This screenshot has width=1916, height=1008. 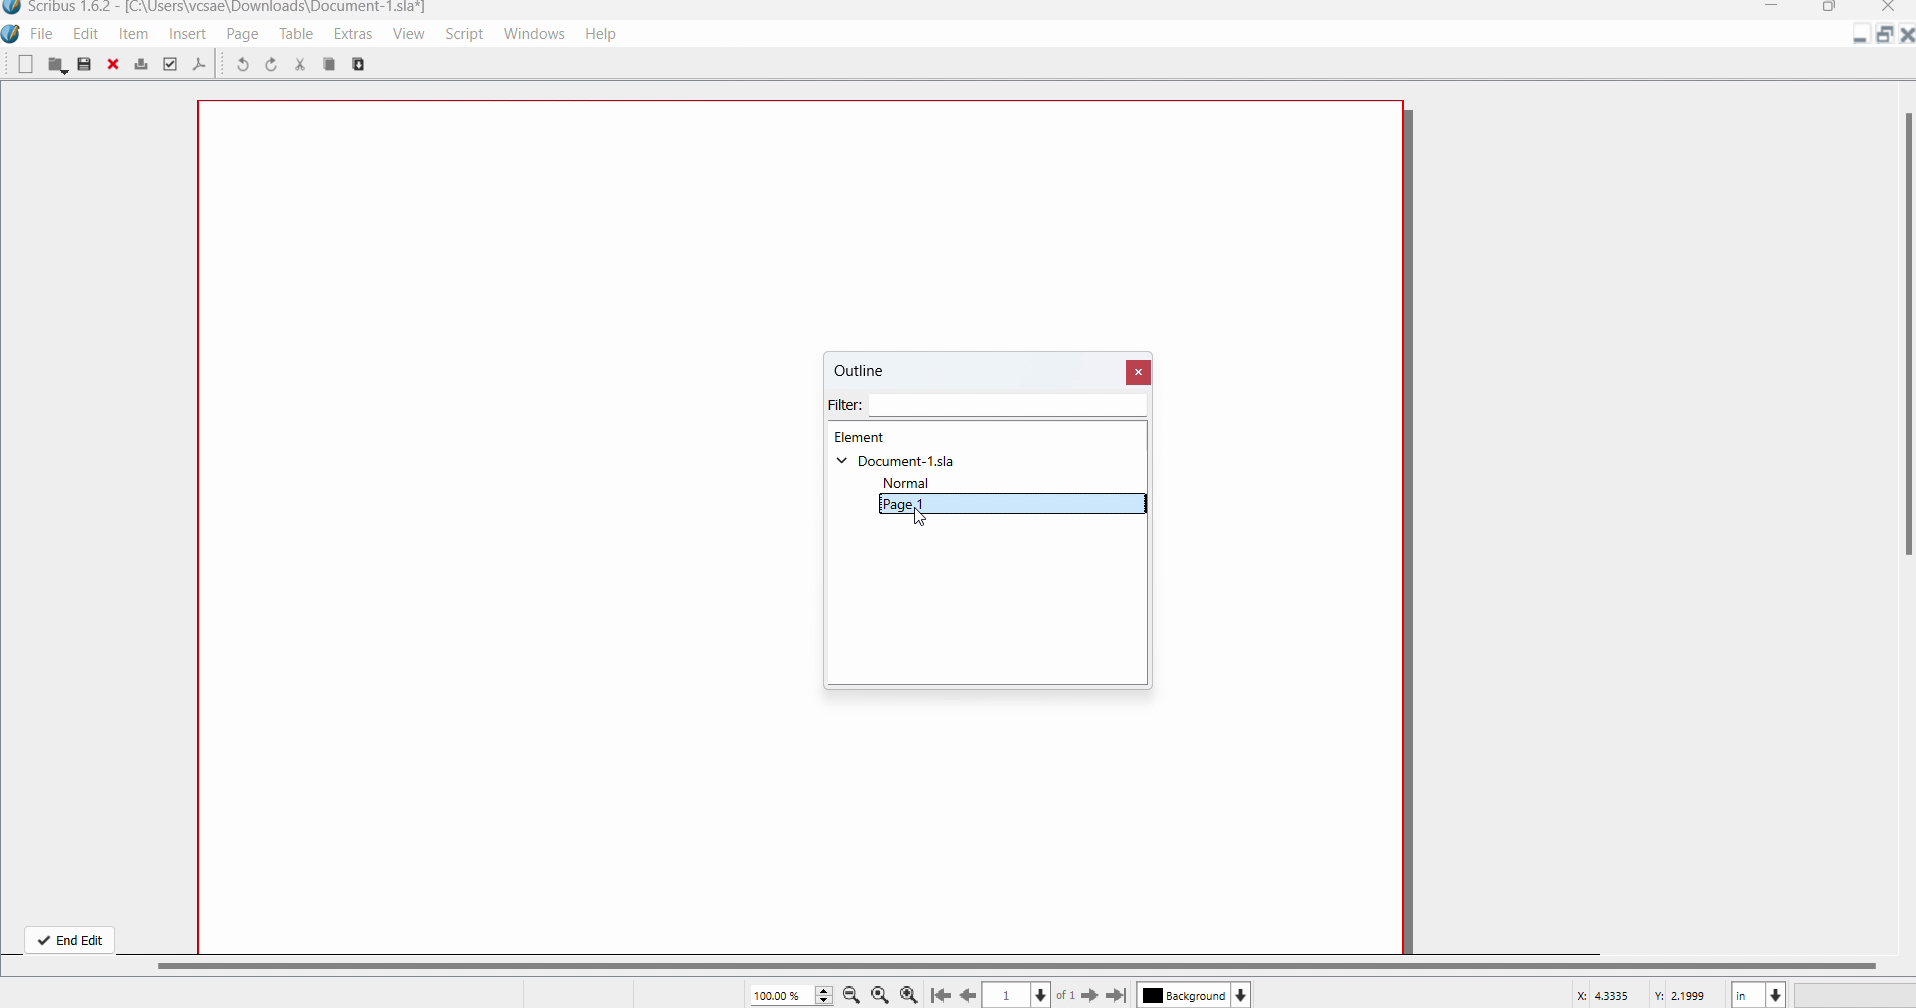 I want to click on , so click(x=135, y=35).